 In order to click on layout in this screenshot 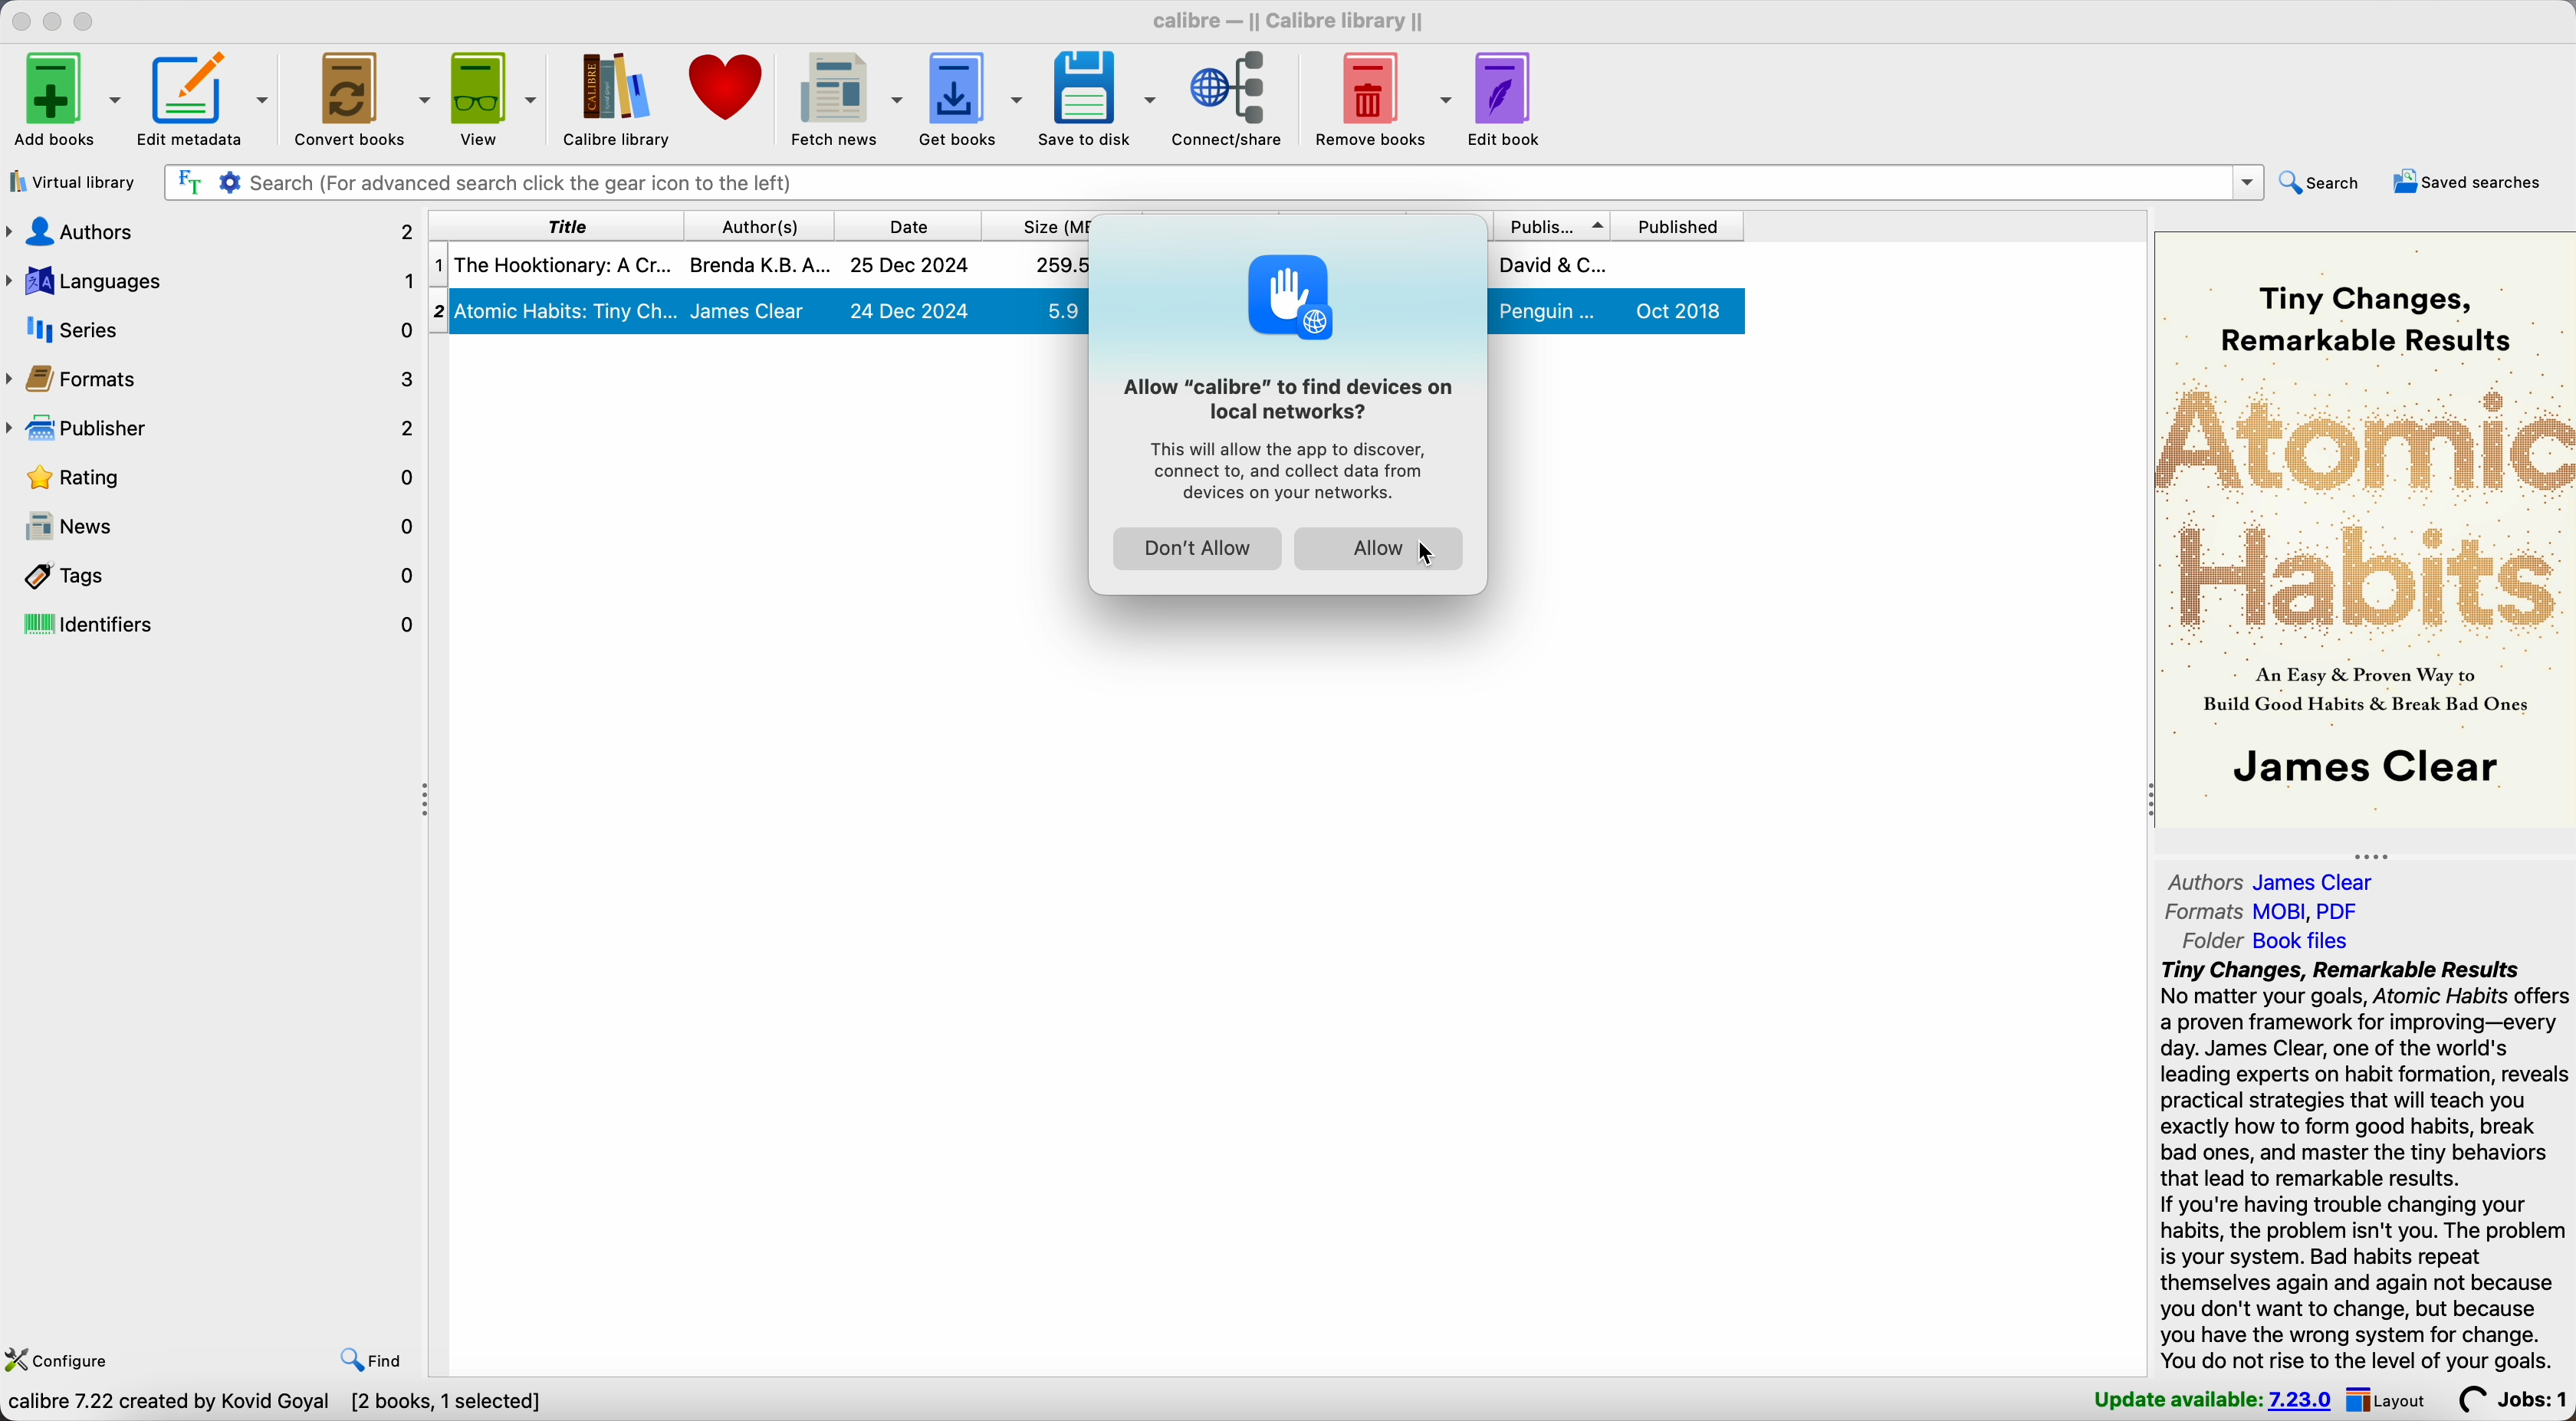, I will do `click(2385, 1399)`.